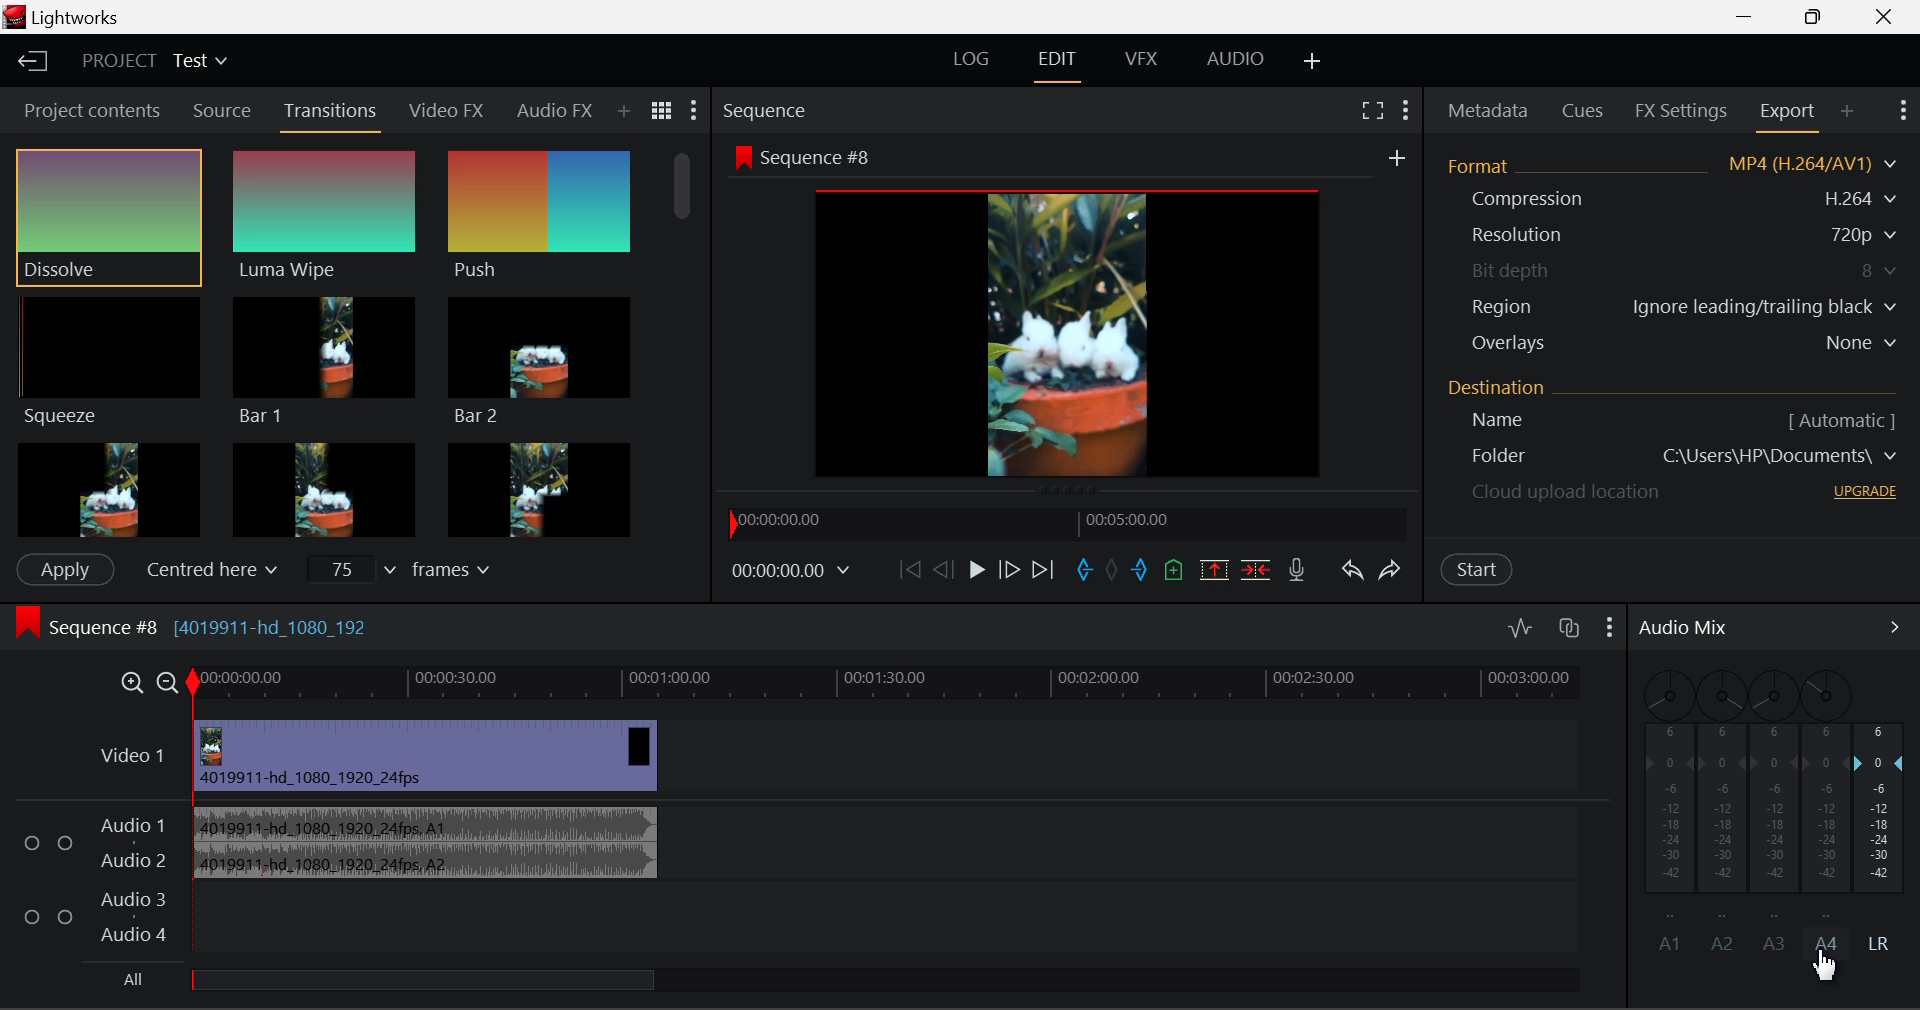  Describe the element at coordinates (540, 486) in the screenshot. I see `Box 3` at that location.